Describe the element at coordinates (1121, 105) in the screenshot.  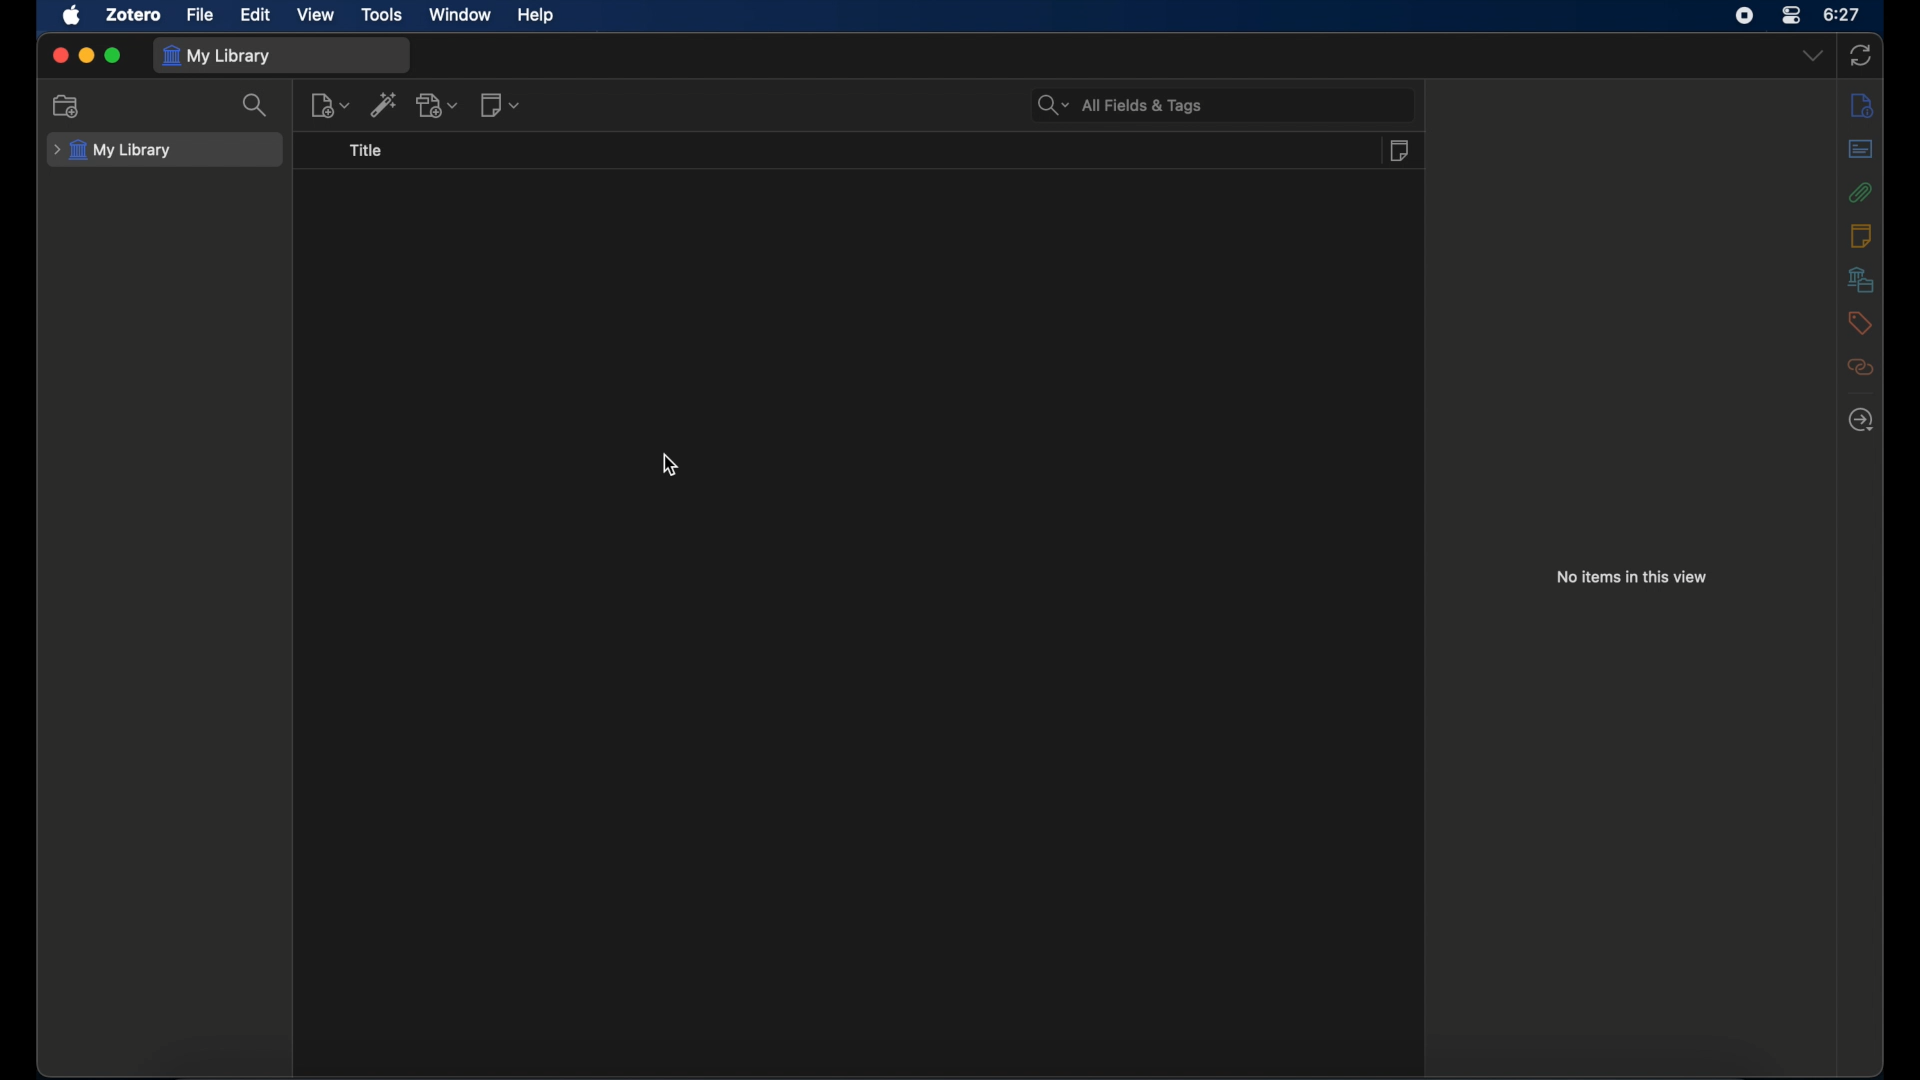
I see `search bar` at that location.